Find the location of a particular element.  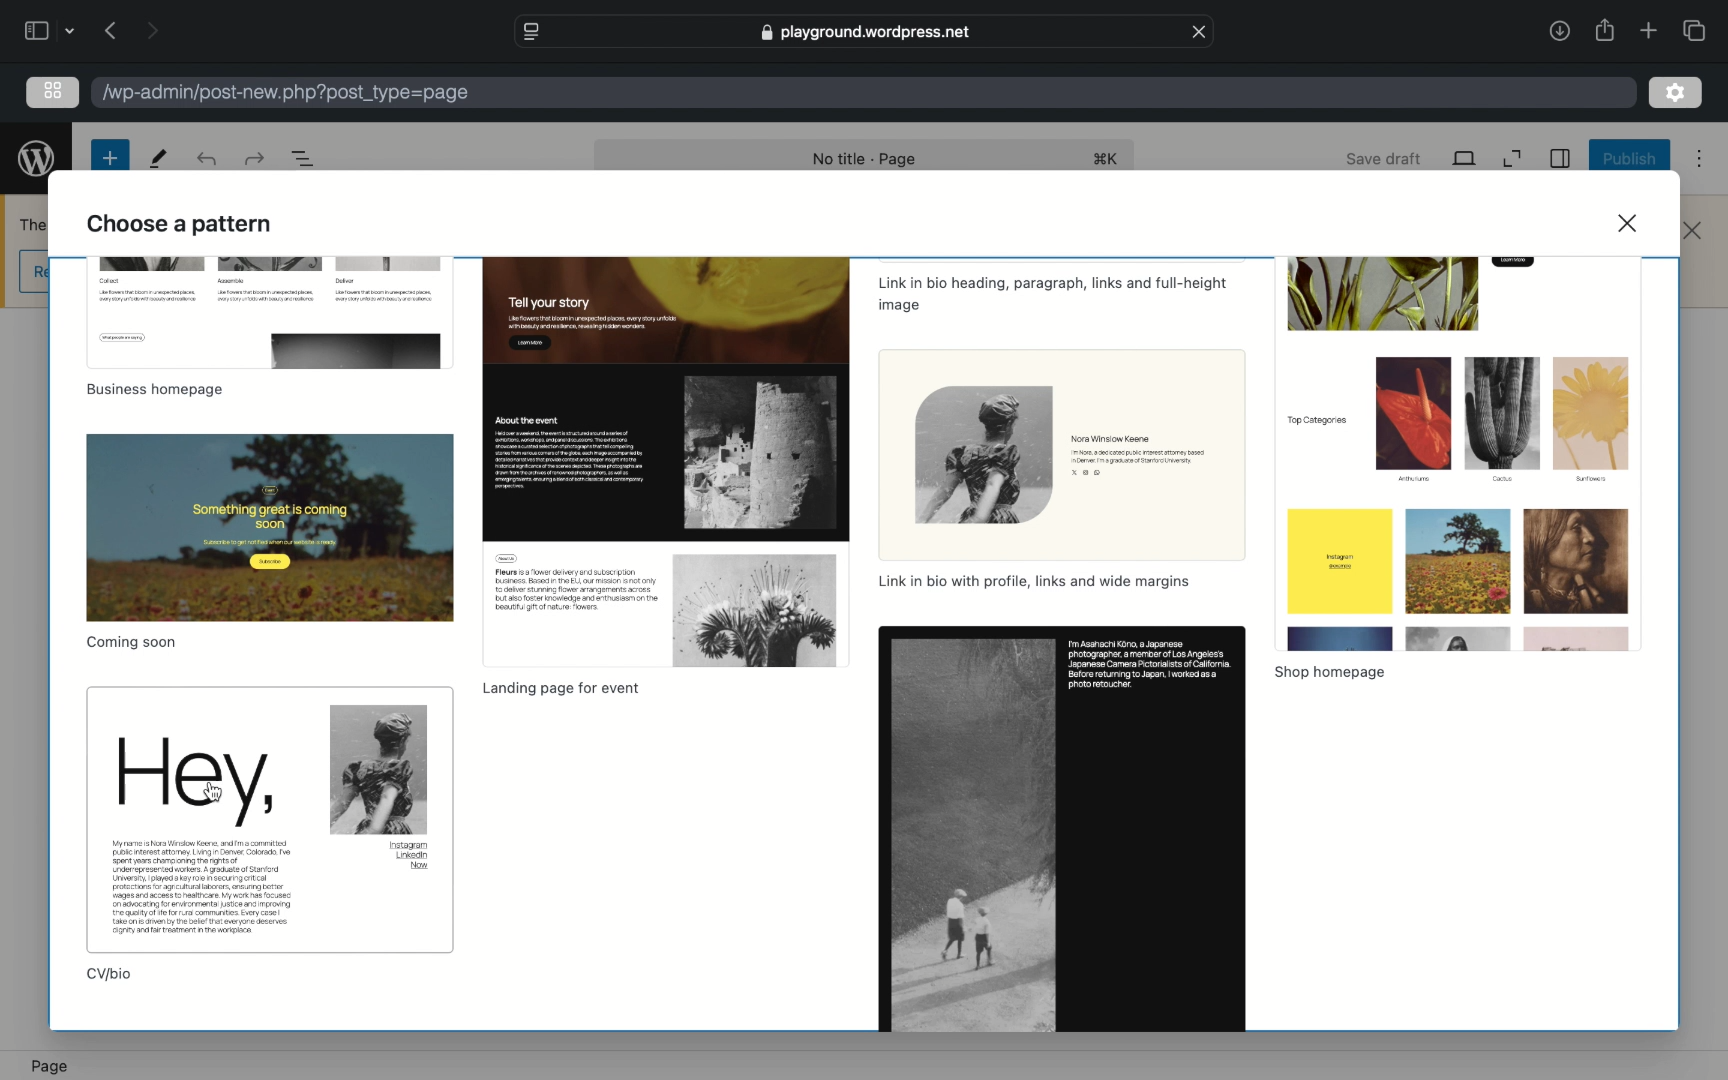

choose a pattern is located at coordinates (181, 223).